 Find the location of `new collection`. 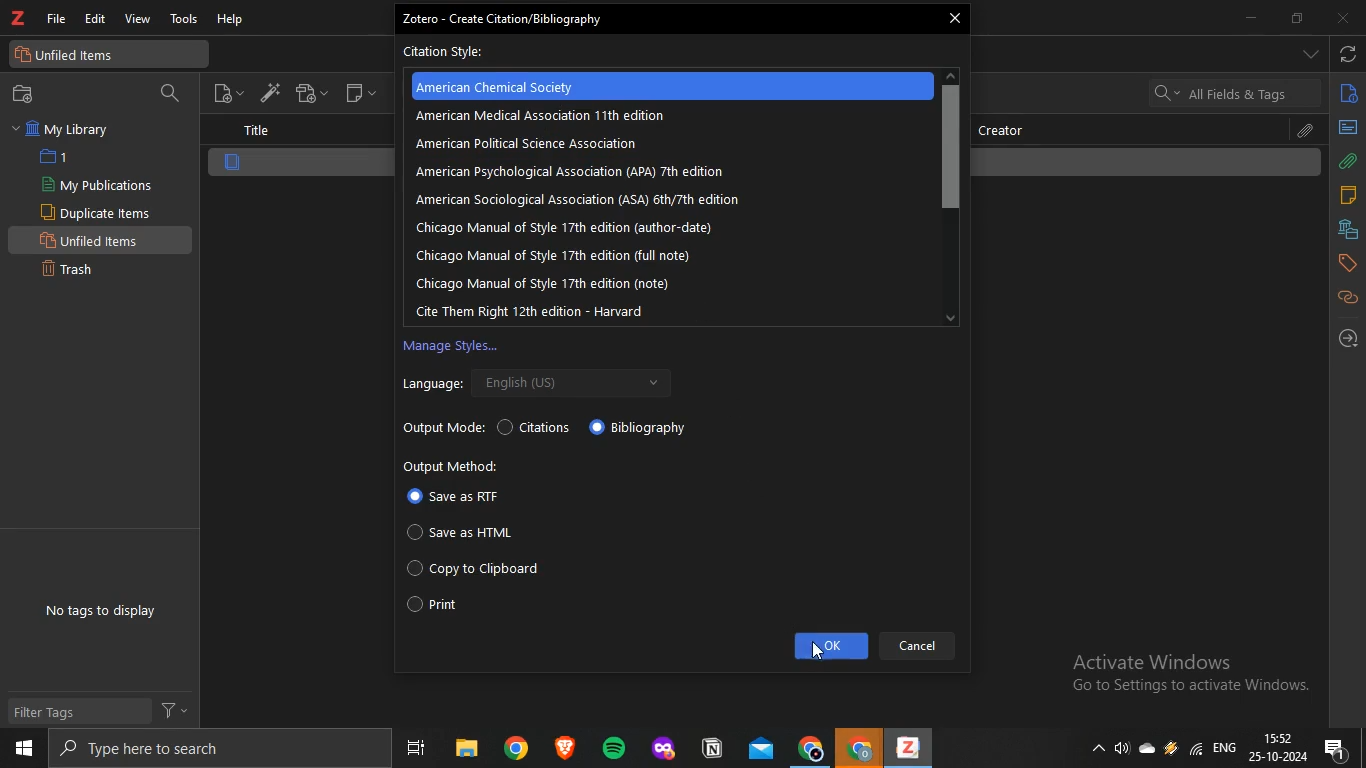

new collection is located at coordinates (27, 94).